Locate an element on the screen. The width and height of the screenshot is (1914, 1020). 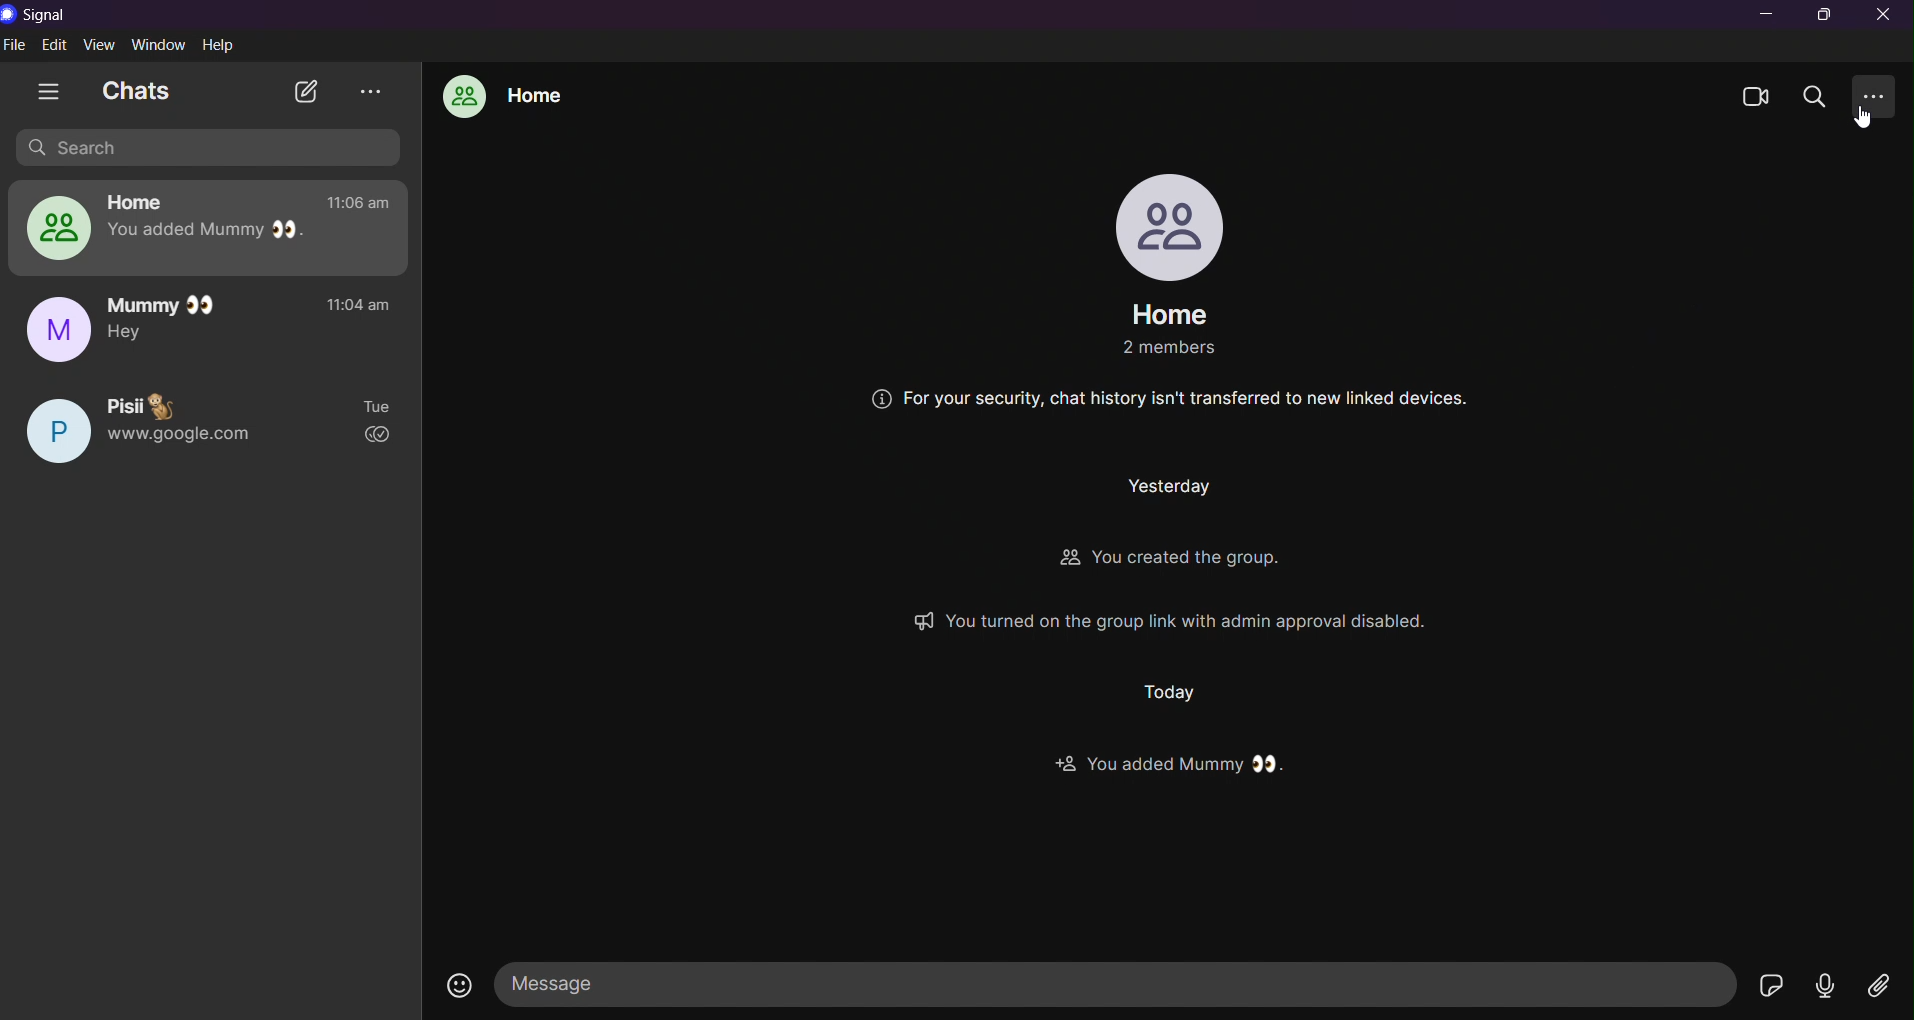
view archieve is located at coordinates (371, 90).